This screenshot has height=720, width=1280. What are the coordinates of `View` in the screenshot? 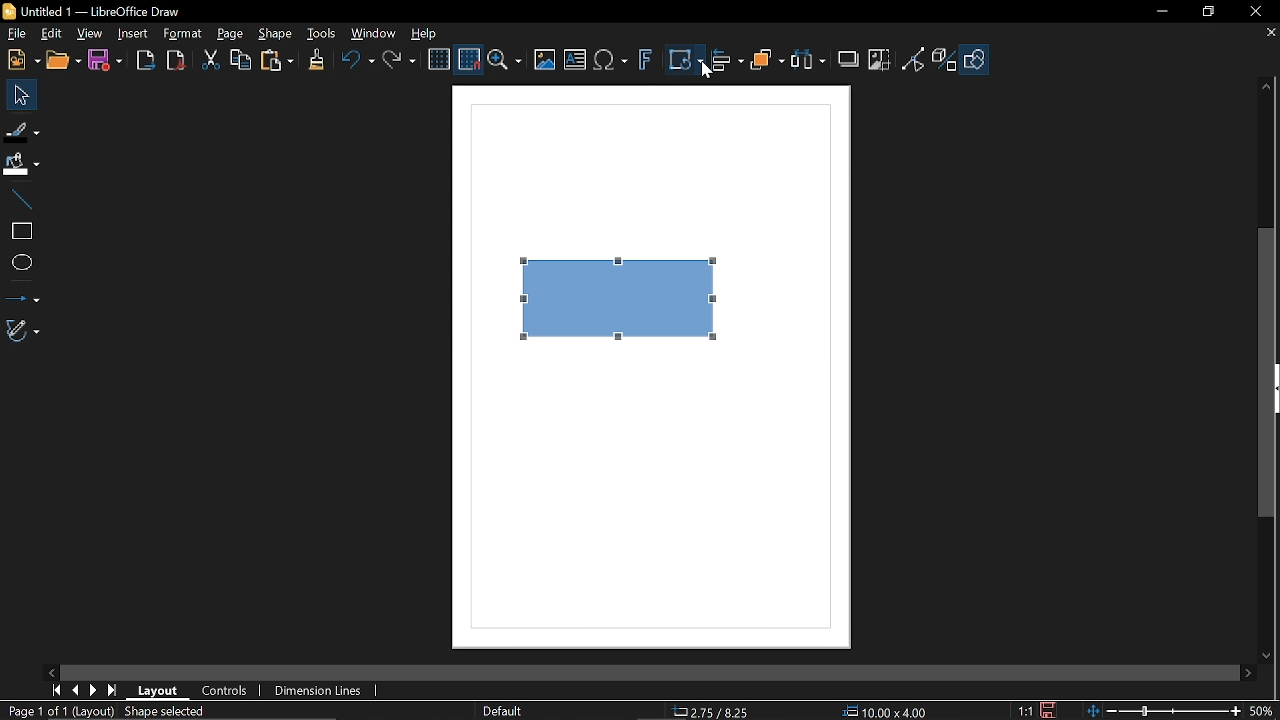 It's located at (87, 33).